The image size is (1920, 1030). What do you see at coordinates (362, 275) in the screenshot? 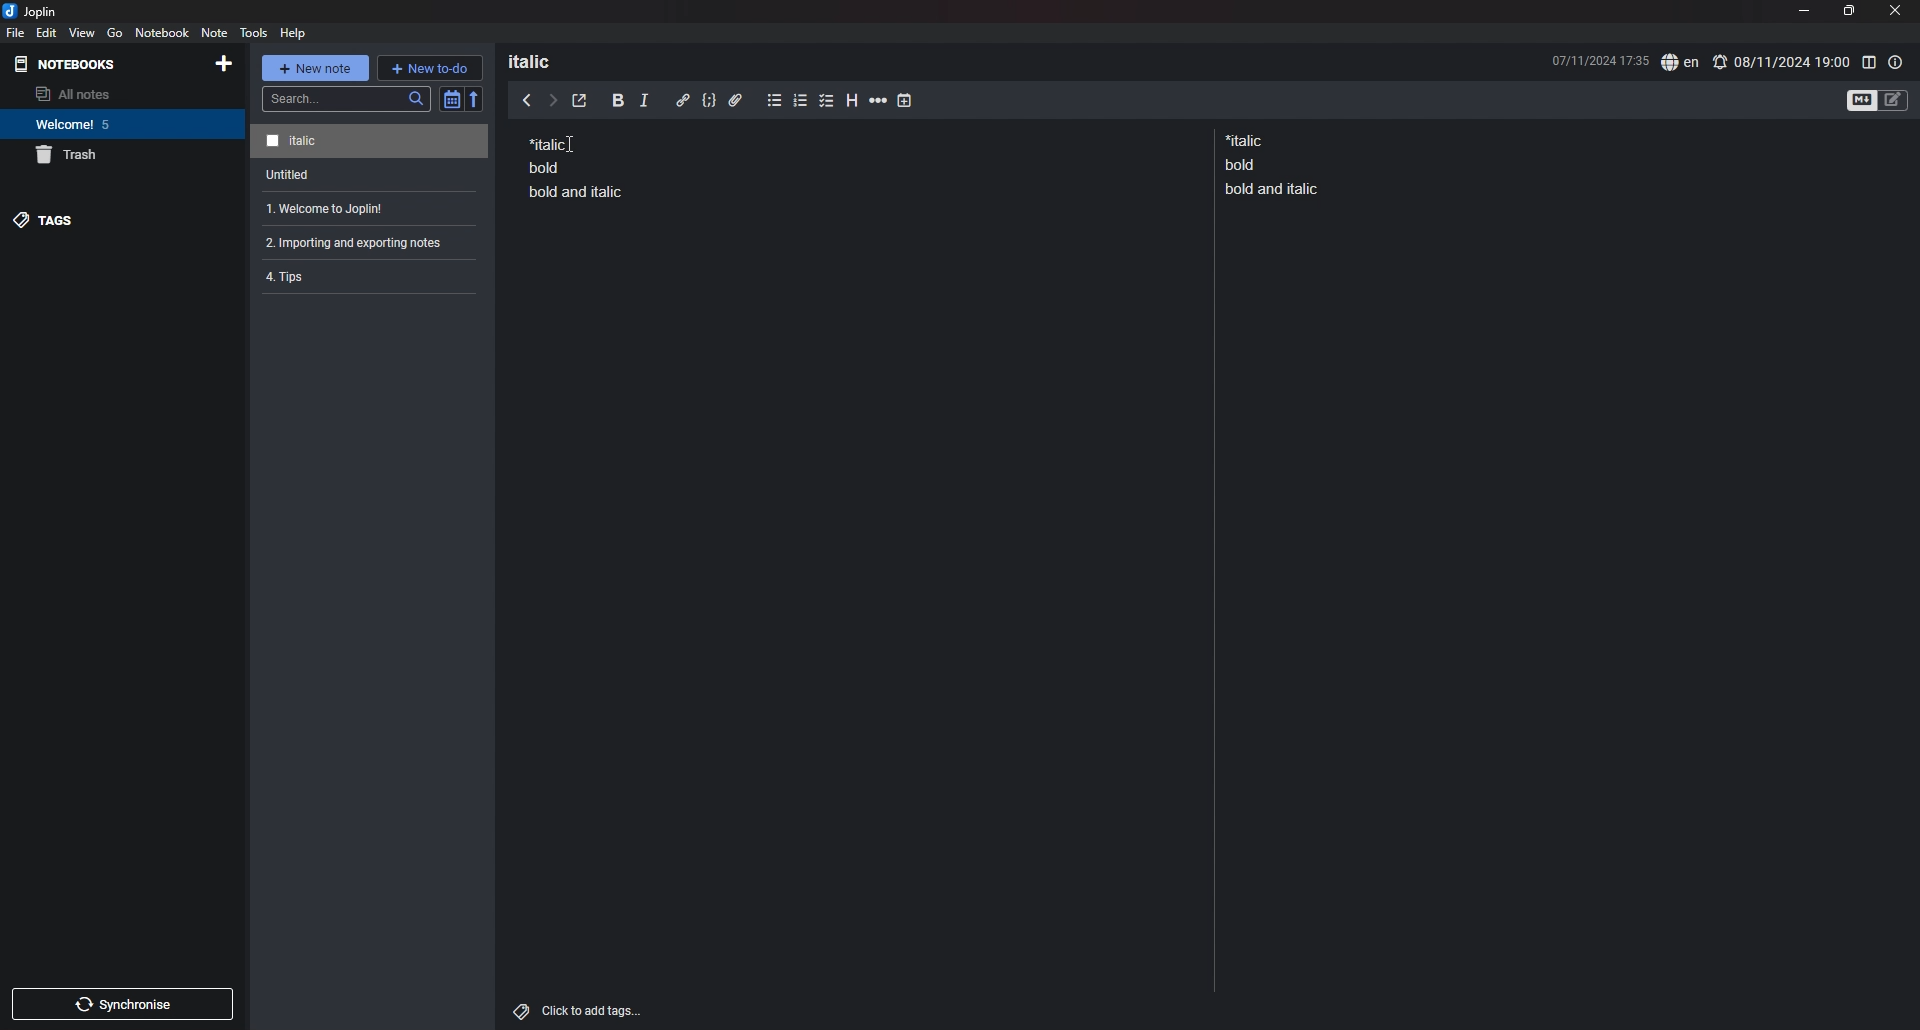
I see `note` at bounding box center [362, 275].